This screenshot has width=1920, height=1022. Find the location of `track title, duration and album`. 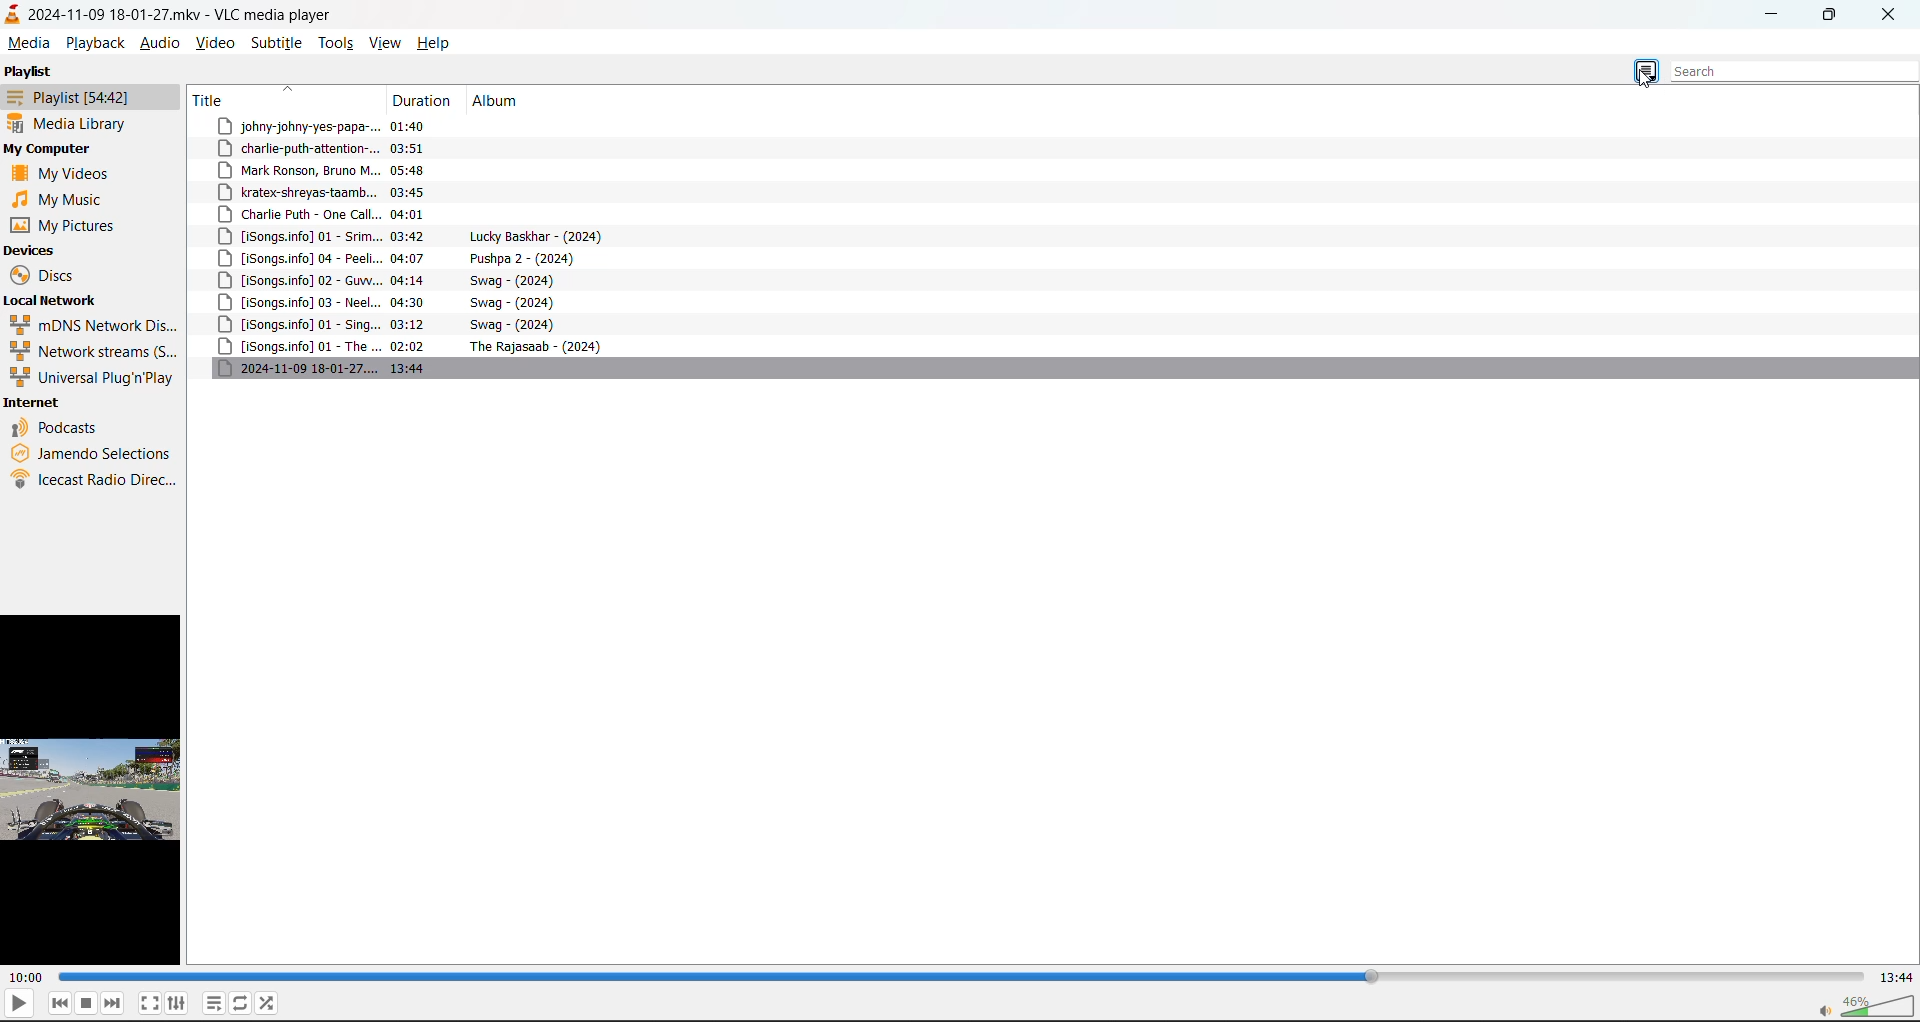

track title, duration and album is located at coordinates (431, 348).